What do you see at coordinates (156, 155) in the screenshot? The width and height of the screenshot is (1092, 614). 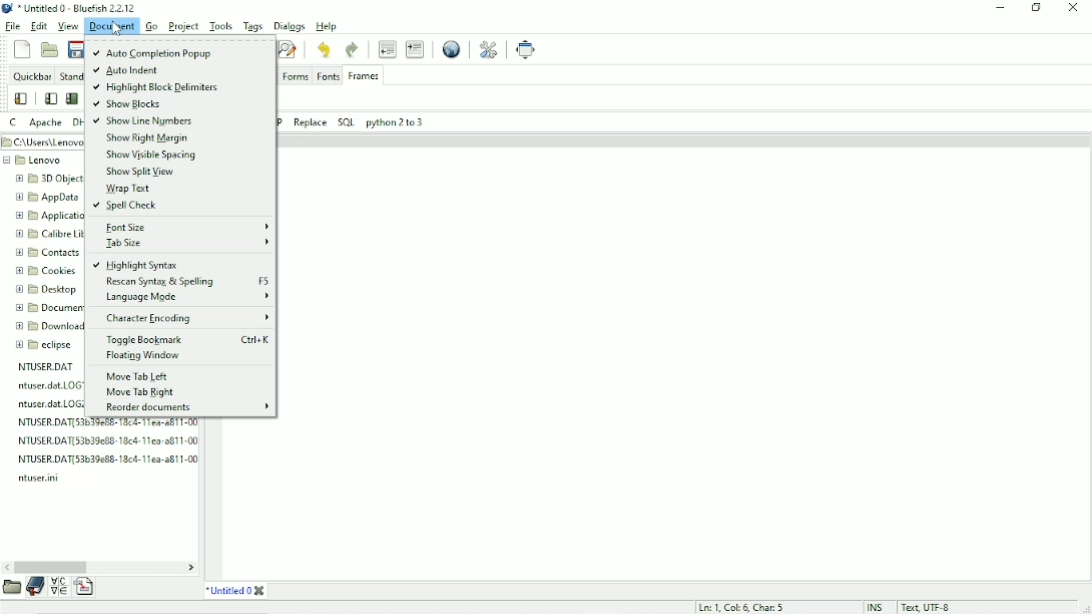 I see `Show visible spacing` at bounding box center [156, 155].